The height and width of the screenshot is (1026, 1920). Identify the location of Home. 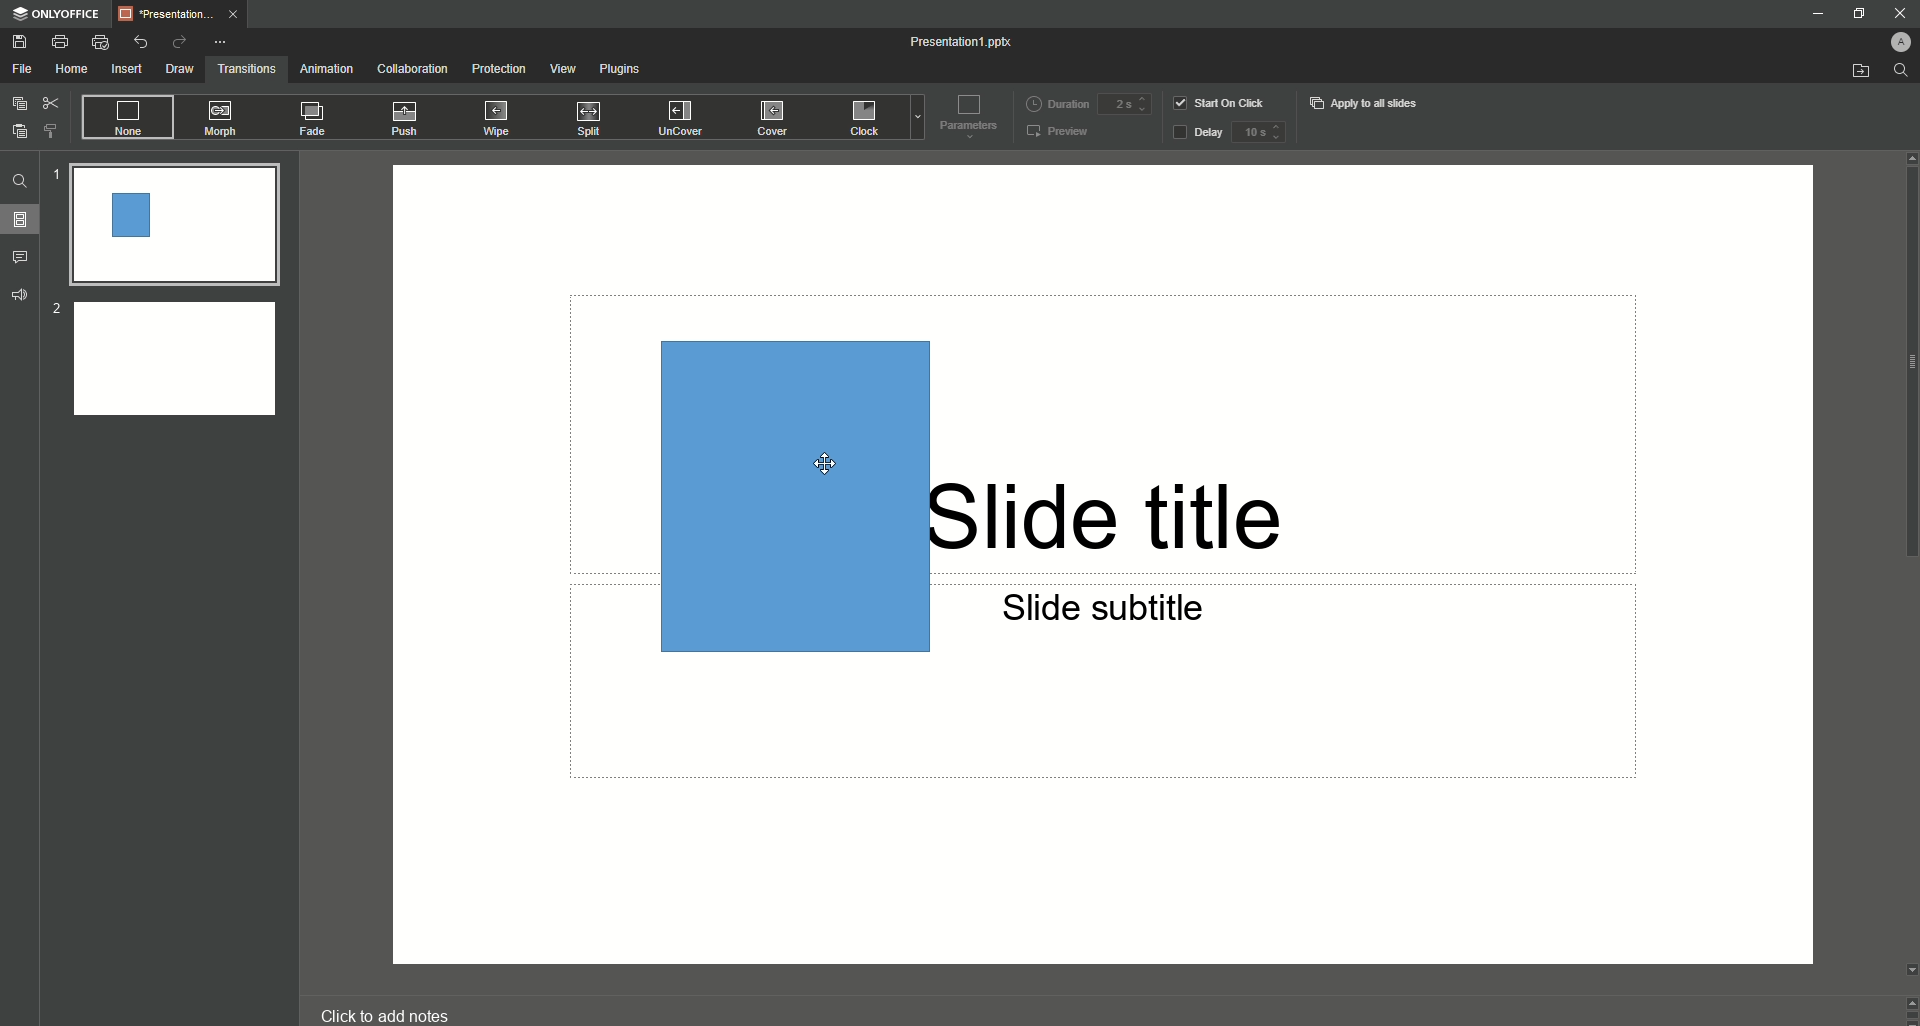
(68, 69).